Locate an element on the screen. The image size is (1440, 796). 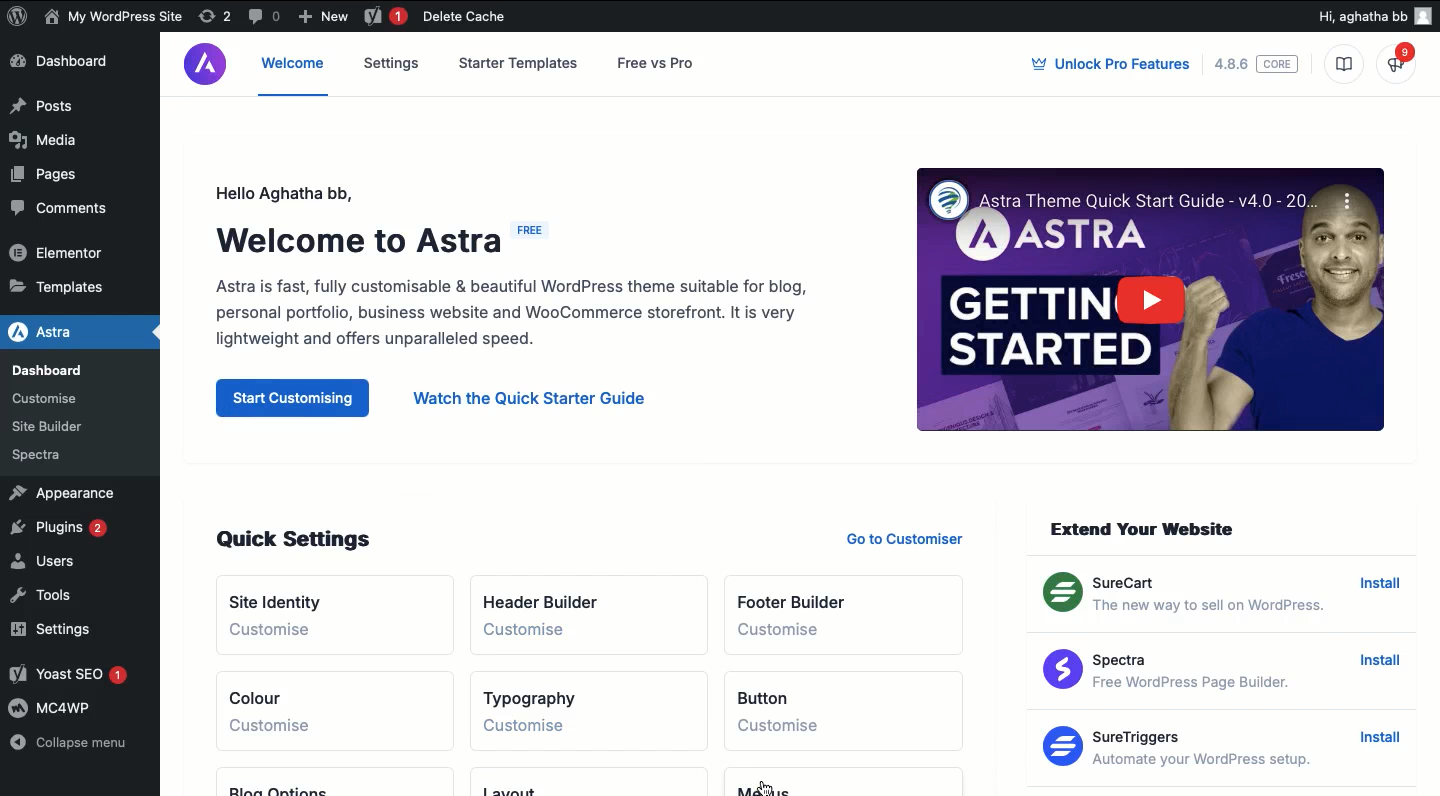
Elementor is located at coordinates (68, 254).